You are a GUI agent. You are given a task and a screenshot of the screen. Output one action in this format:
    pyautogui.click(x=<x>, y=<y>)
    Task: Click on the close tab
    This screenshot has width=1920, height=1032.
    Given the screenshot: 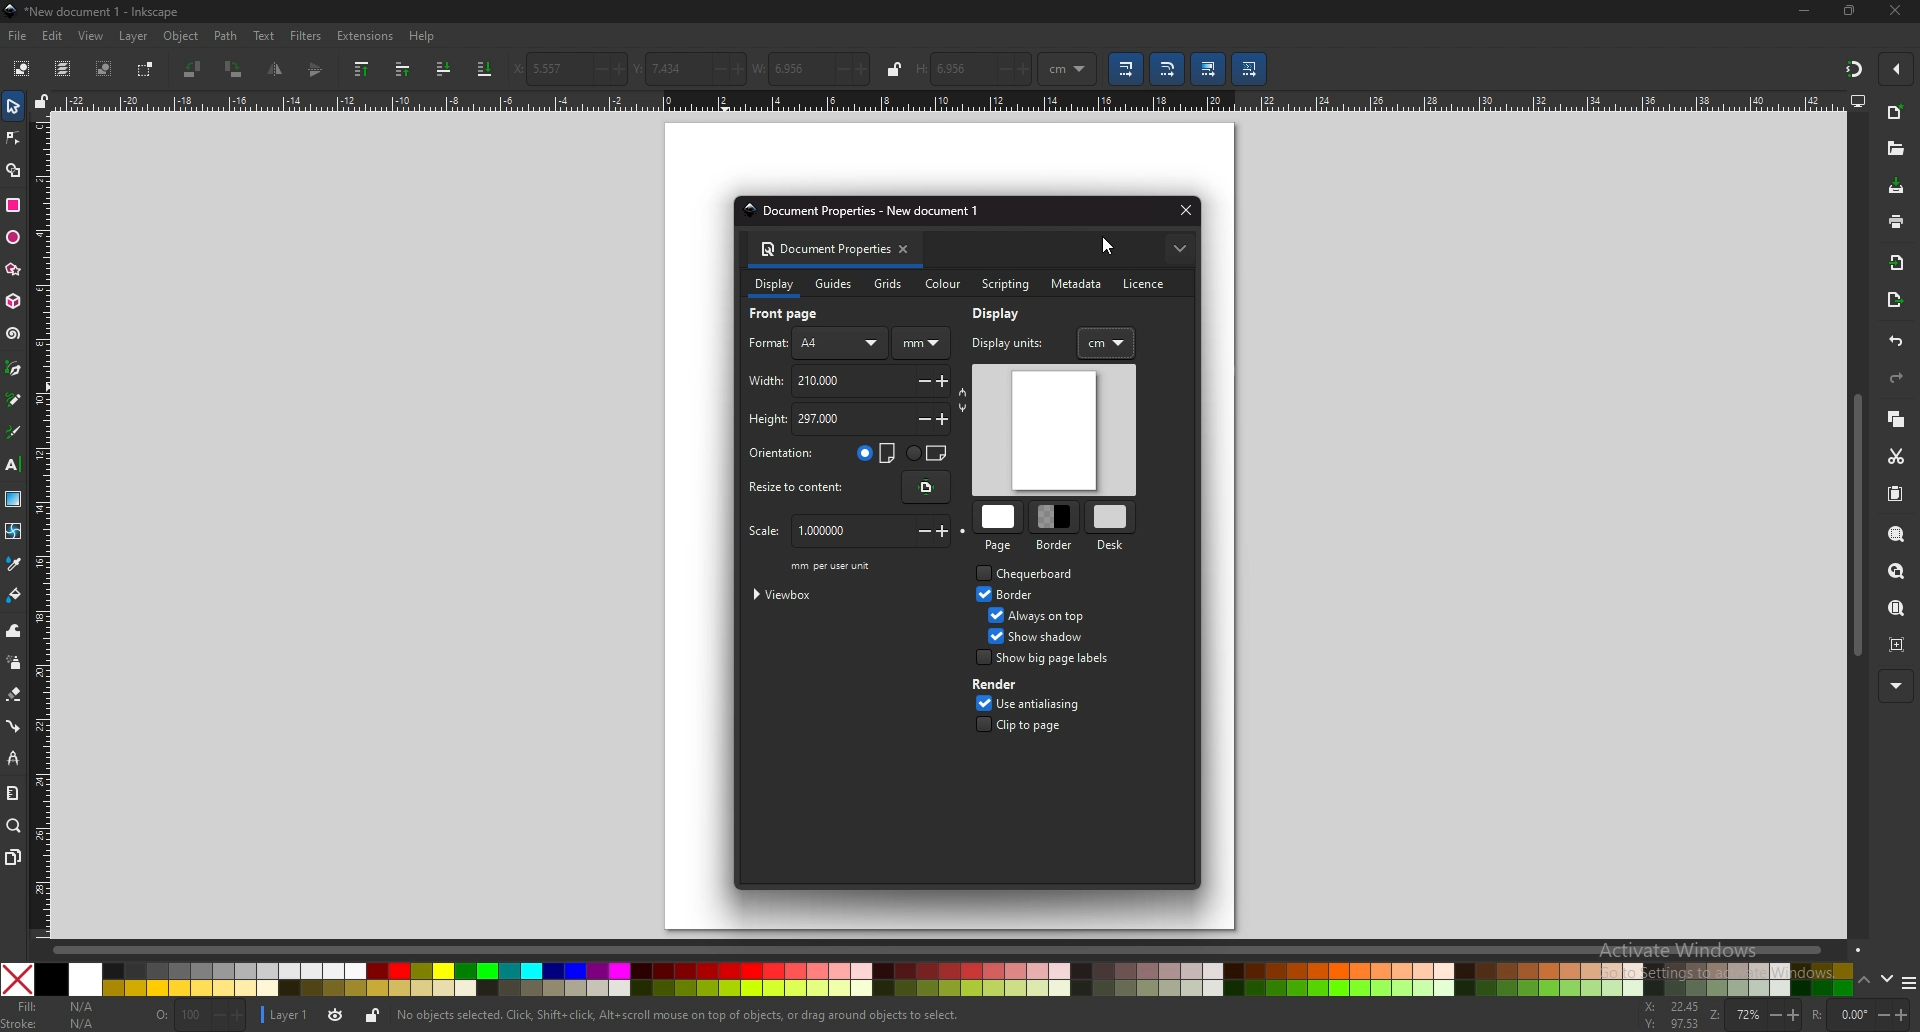 What is the action you would take?
    pyautogui.click(x=908, y=249)
    